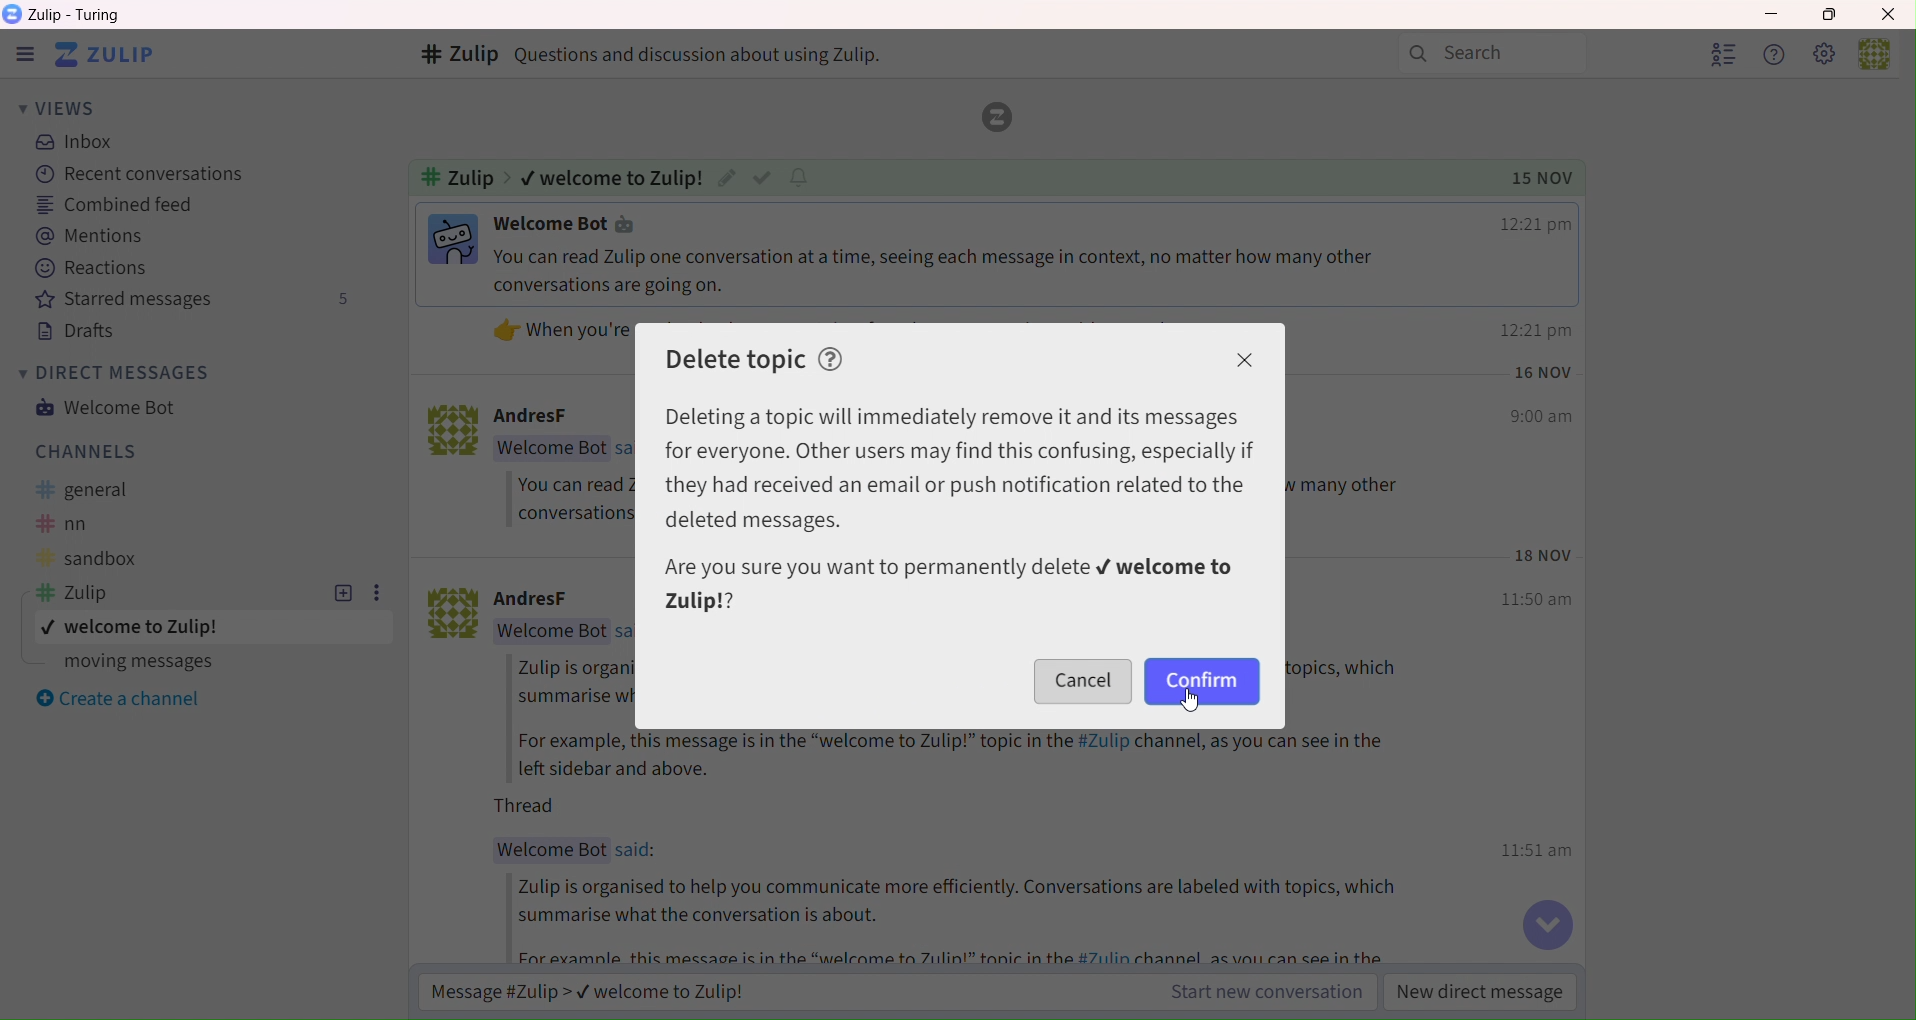  Describe the element at coordinates (79, 452) in the screenshot. I see `Channels` at that location.